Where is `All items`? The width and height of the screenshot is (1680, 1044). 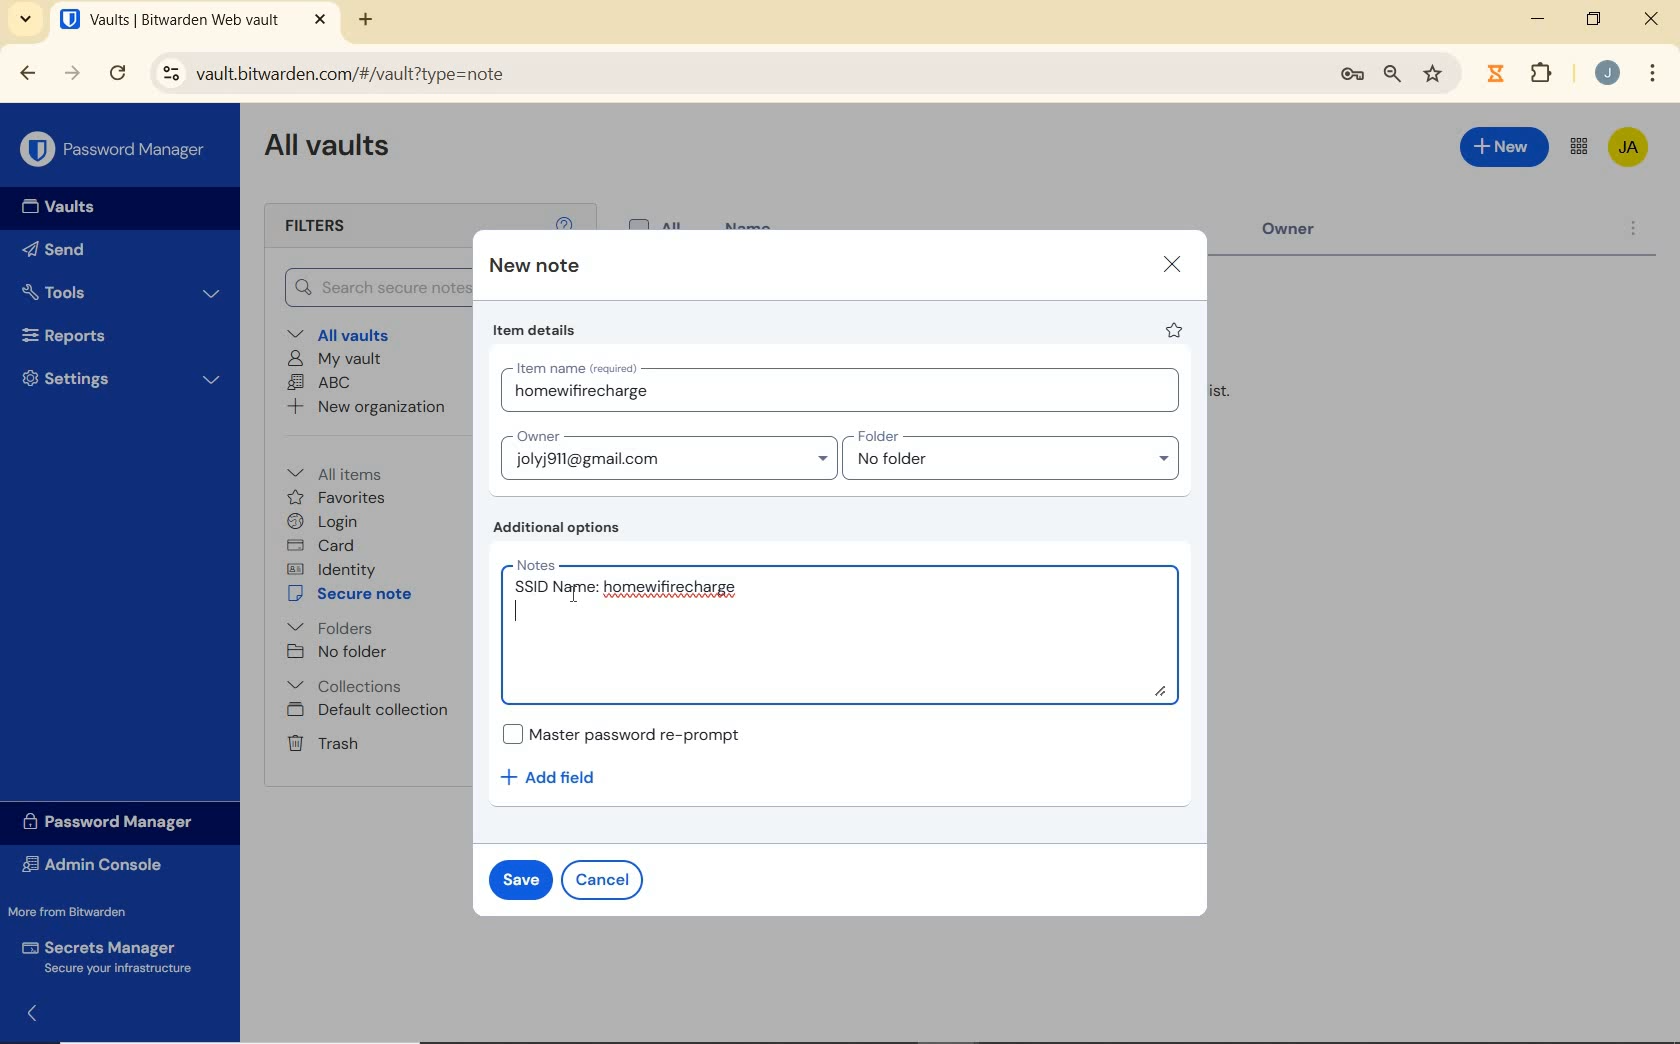 All items is located at coordinates (349, 471).